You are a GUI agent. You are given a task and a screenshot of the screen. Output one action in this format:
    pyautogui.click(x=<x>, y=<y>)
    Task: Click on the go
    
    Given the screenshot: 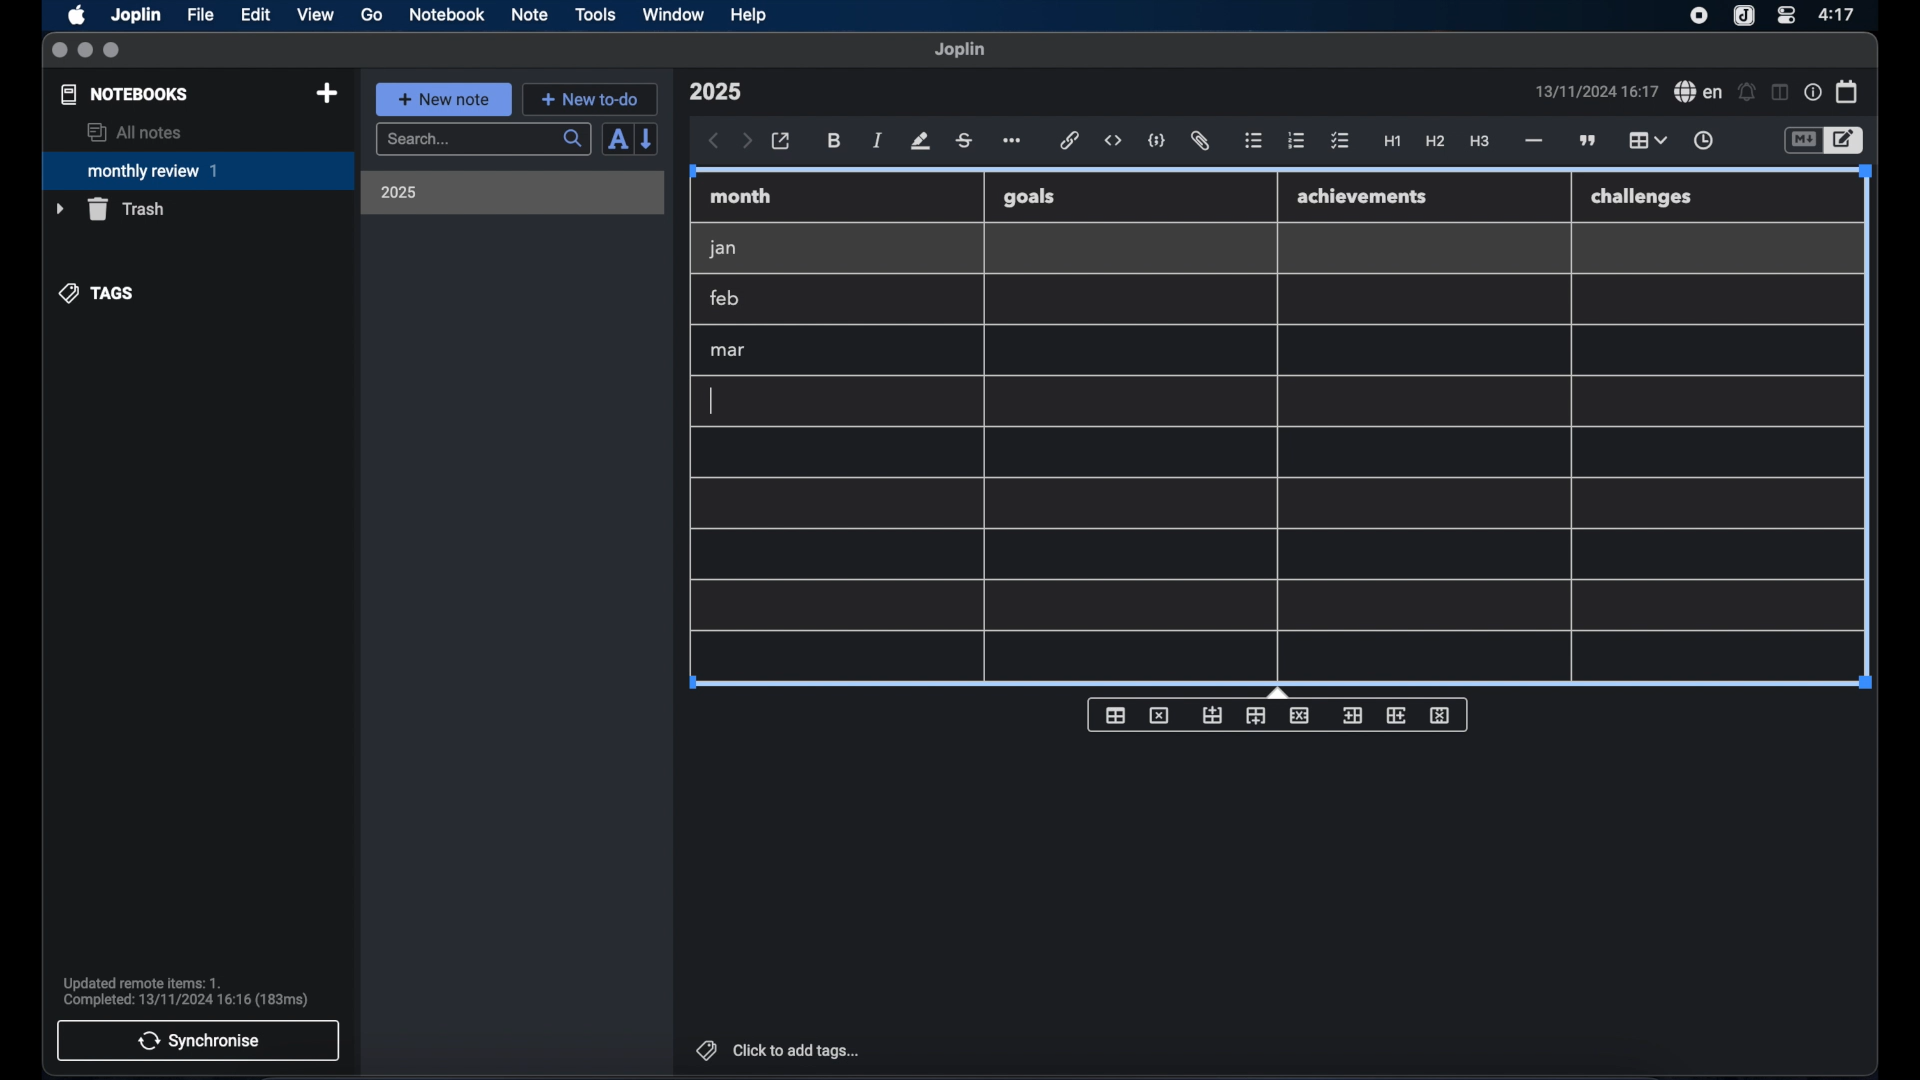 What is the action you would take?
    pyautogui.click(x=372, y=14)
    